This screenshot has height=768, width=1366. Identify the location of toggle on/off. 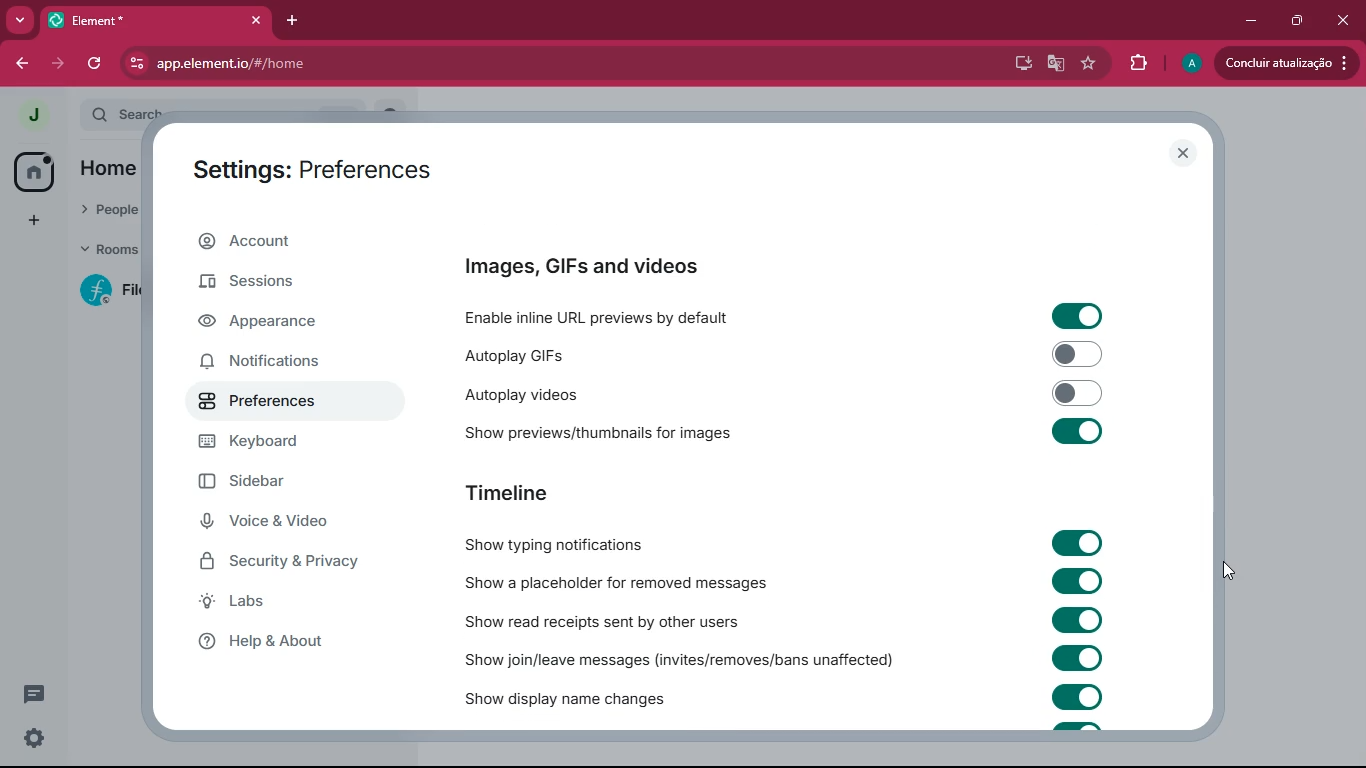
(1077, 431).